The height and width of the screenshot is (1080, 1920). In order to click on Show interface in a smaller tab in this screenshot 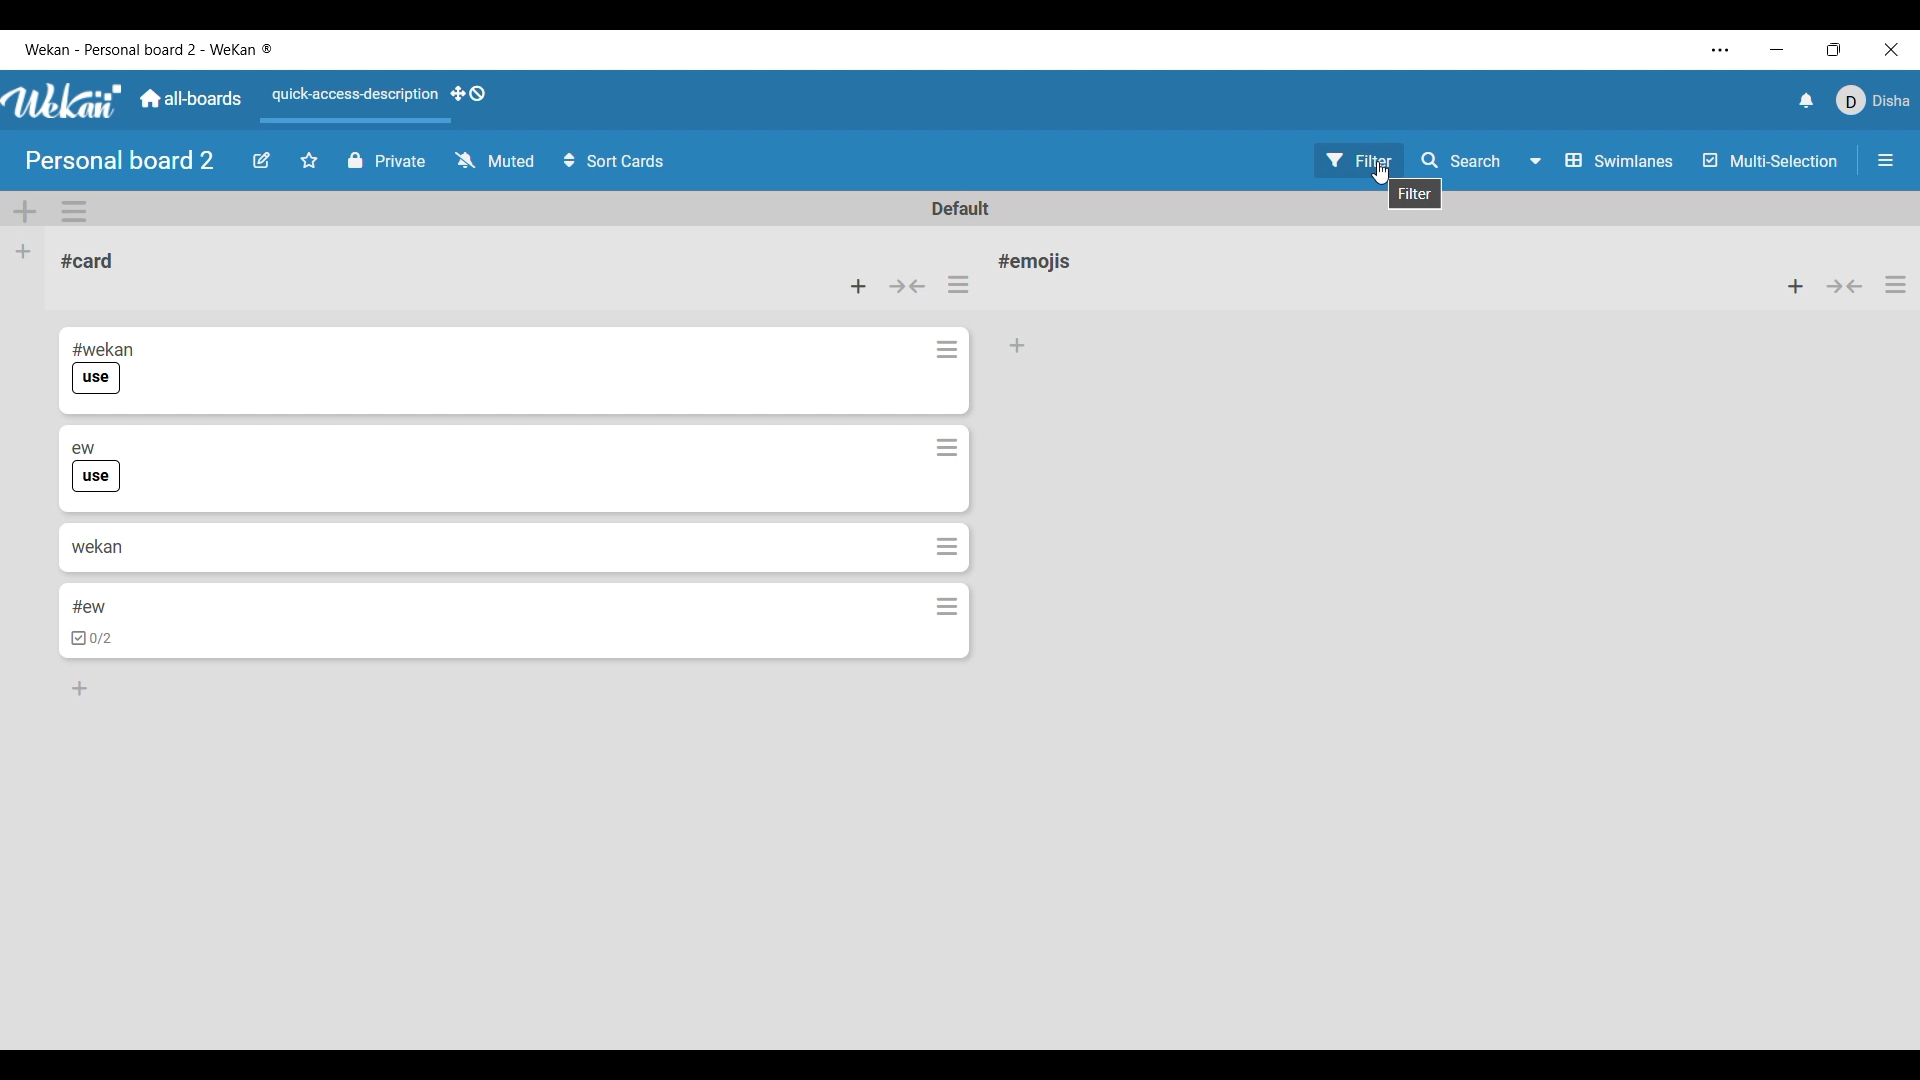, I will do `click(1834, 49)`.